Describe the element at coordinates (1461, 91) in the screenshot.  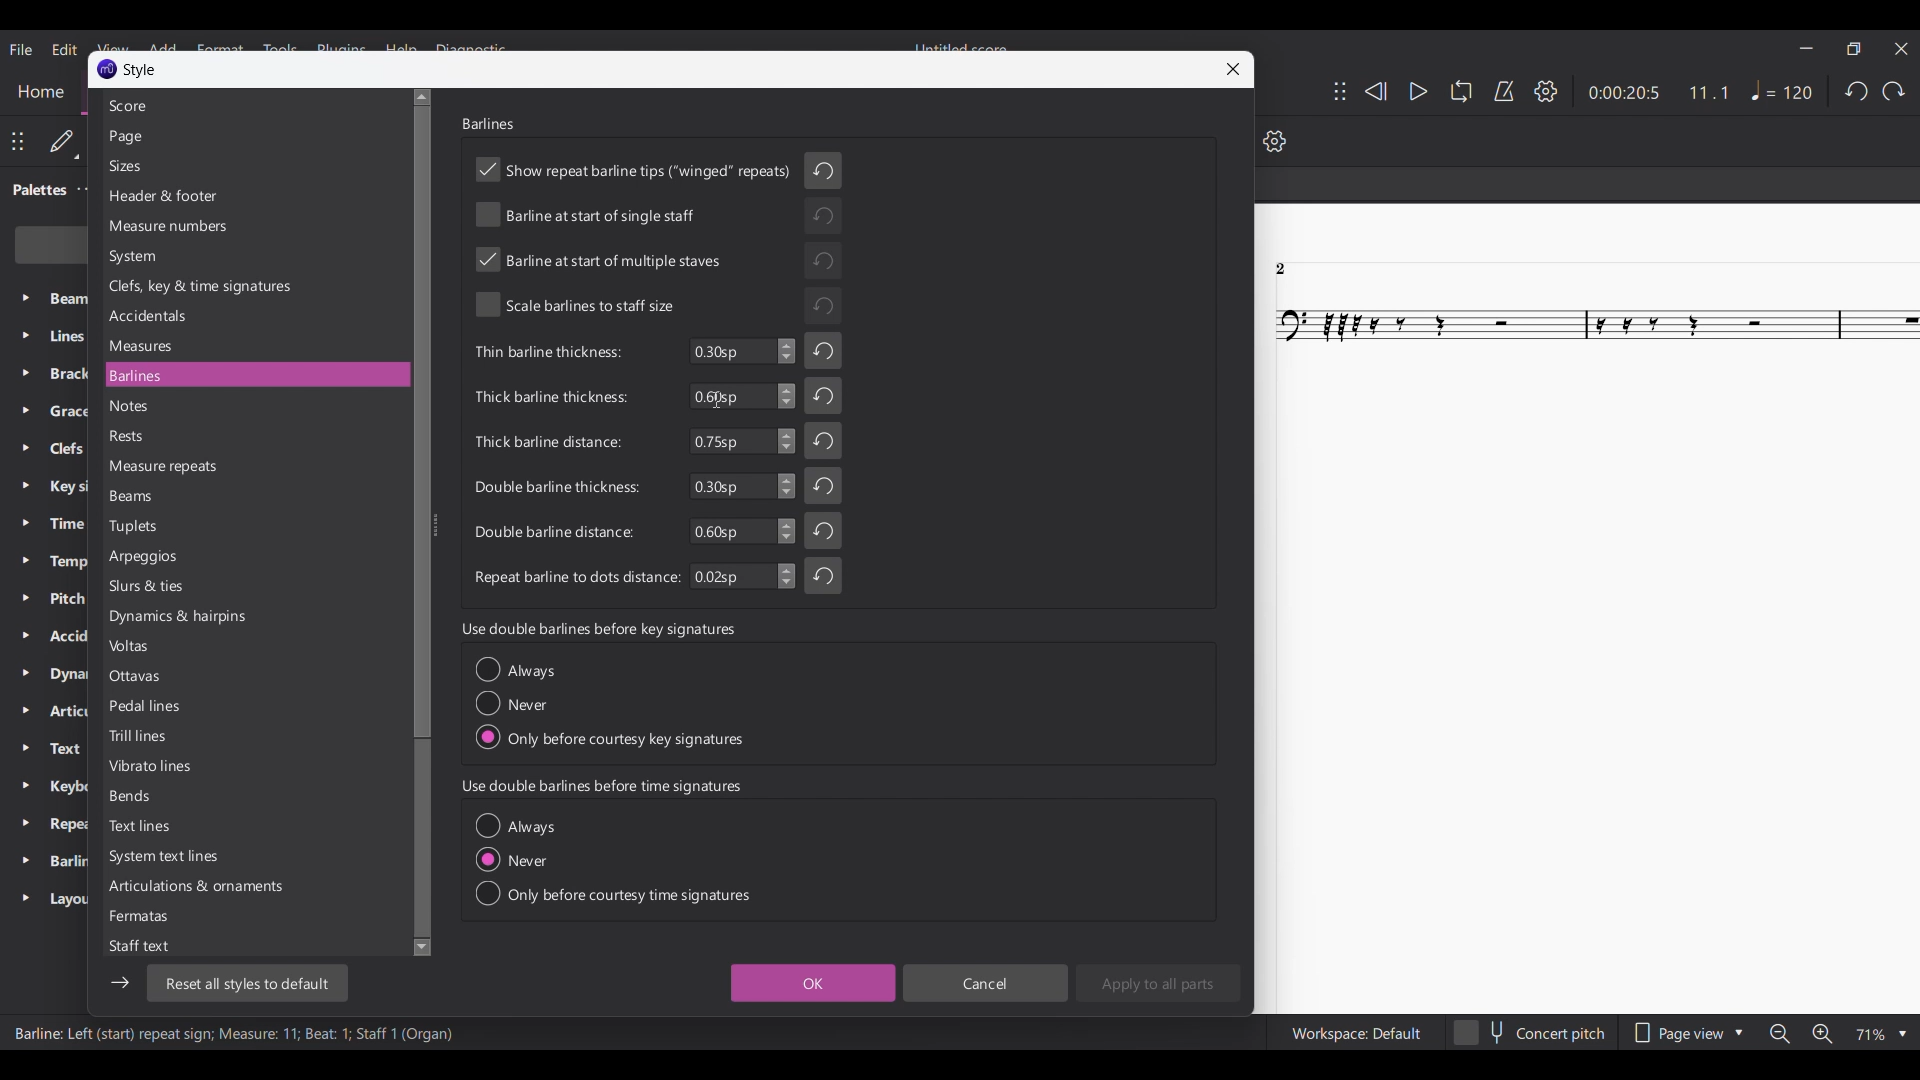
I see `Loop playback` at that location.